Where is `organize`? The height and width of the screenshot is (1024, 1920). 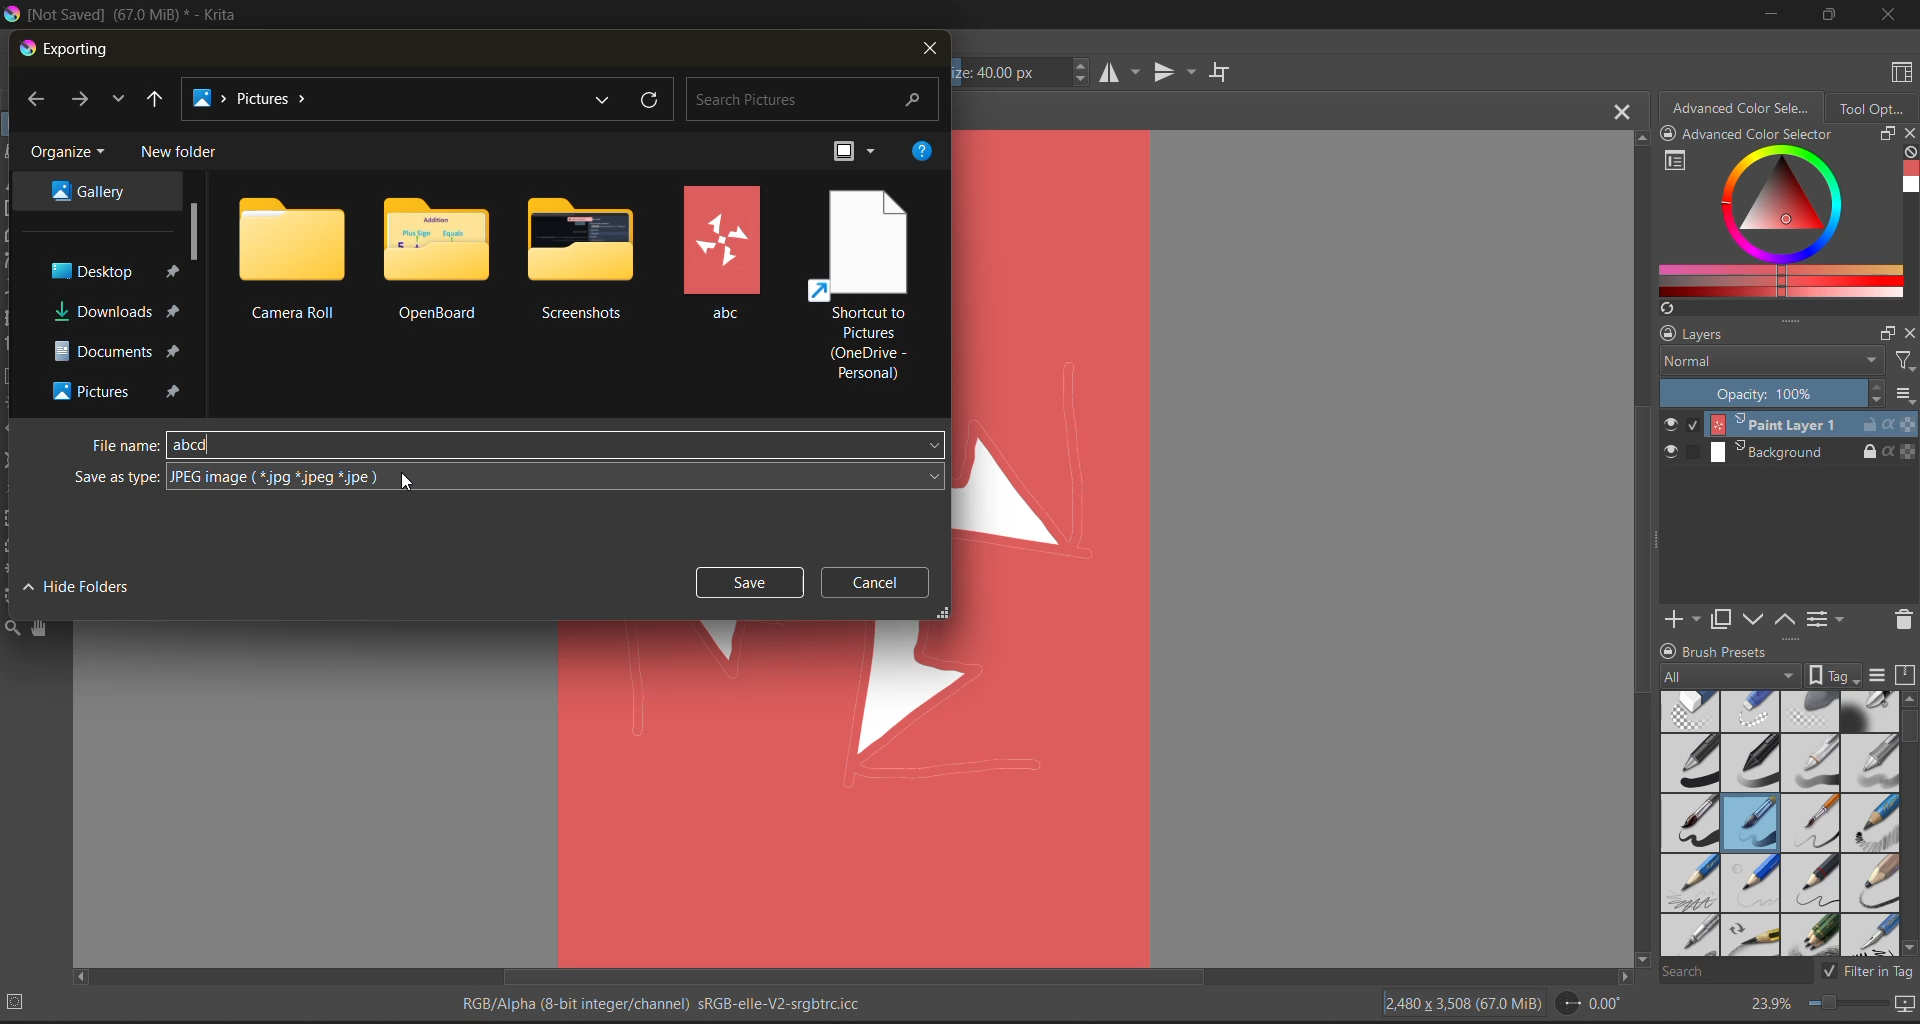 organize is located at coordinates (69, 155).